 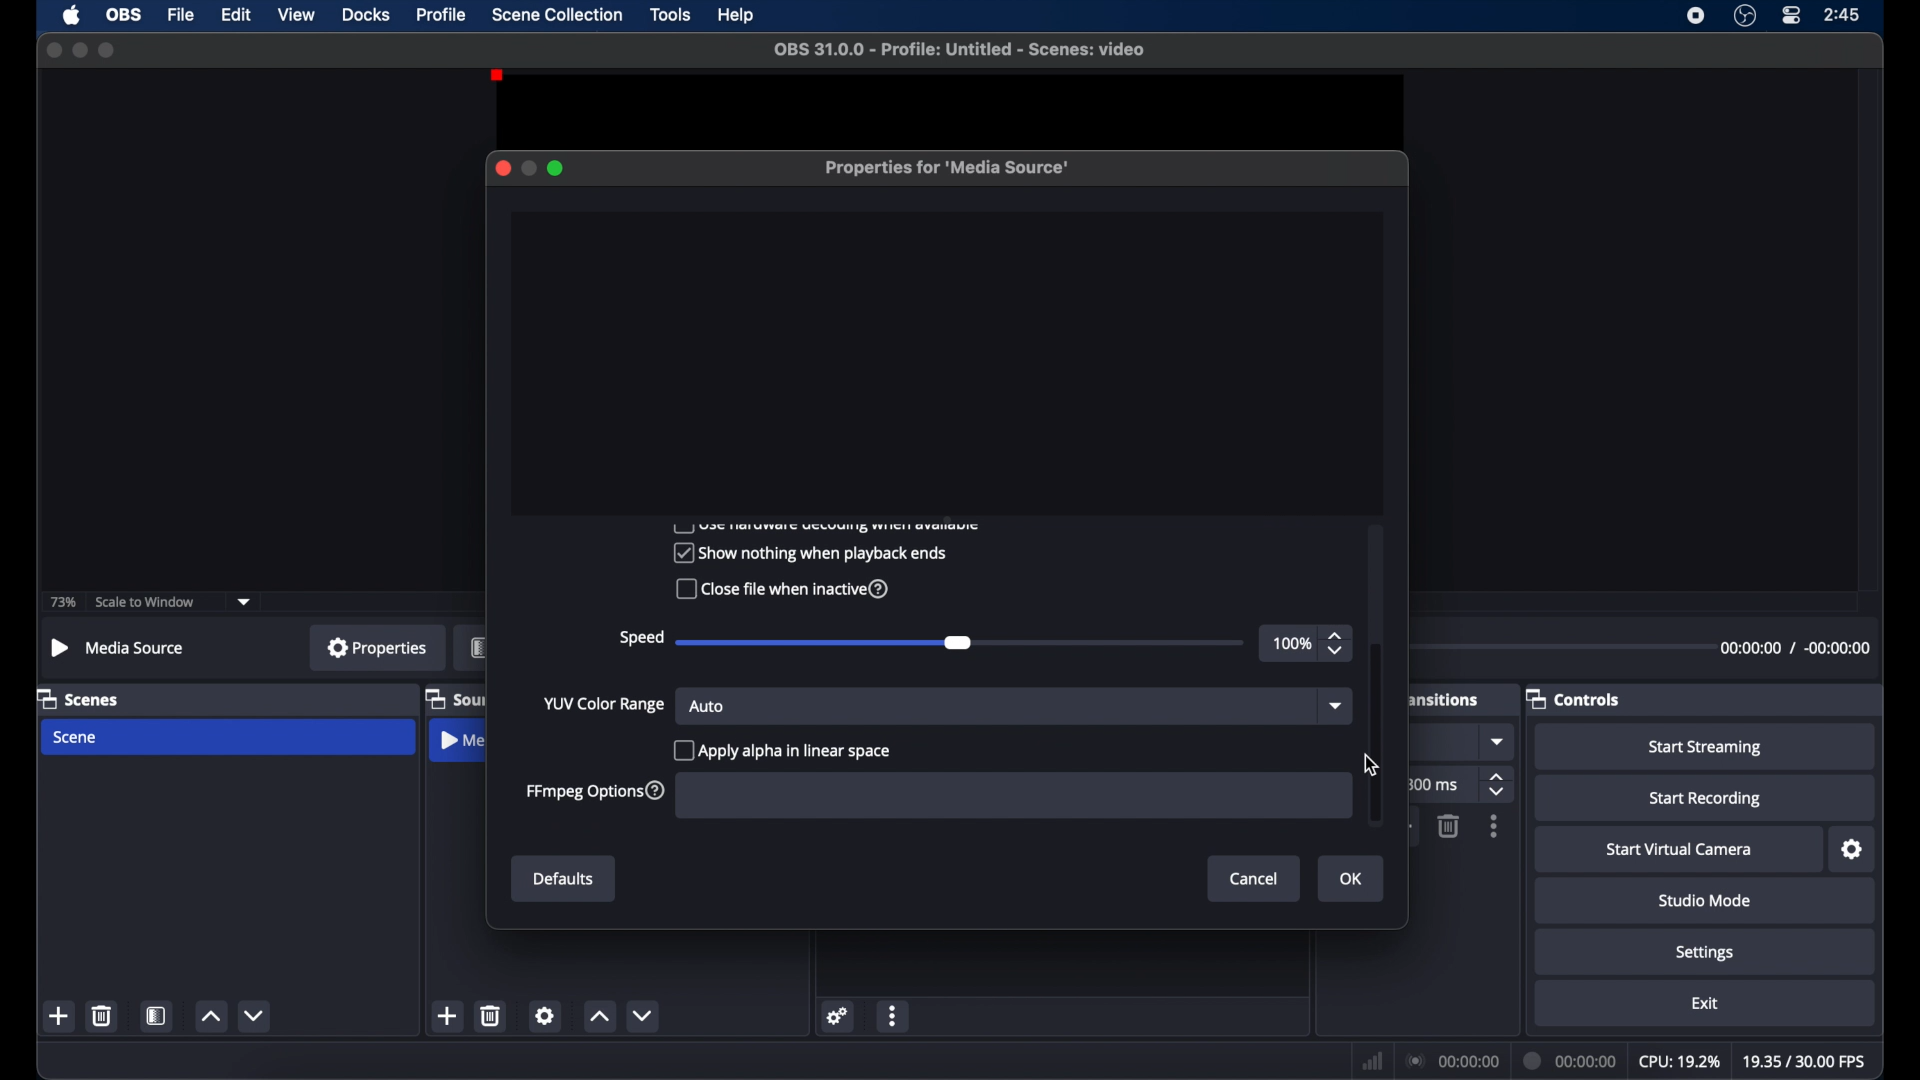 What do you see at coordinates (245, 600) in the screenshot?
I see `dropdown` at bounding box center [245, 600].